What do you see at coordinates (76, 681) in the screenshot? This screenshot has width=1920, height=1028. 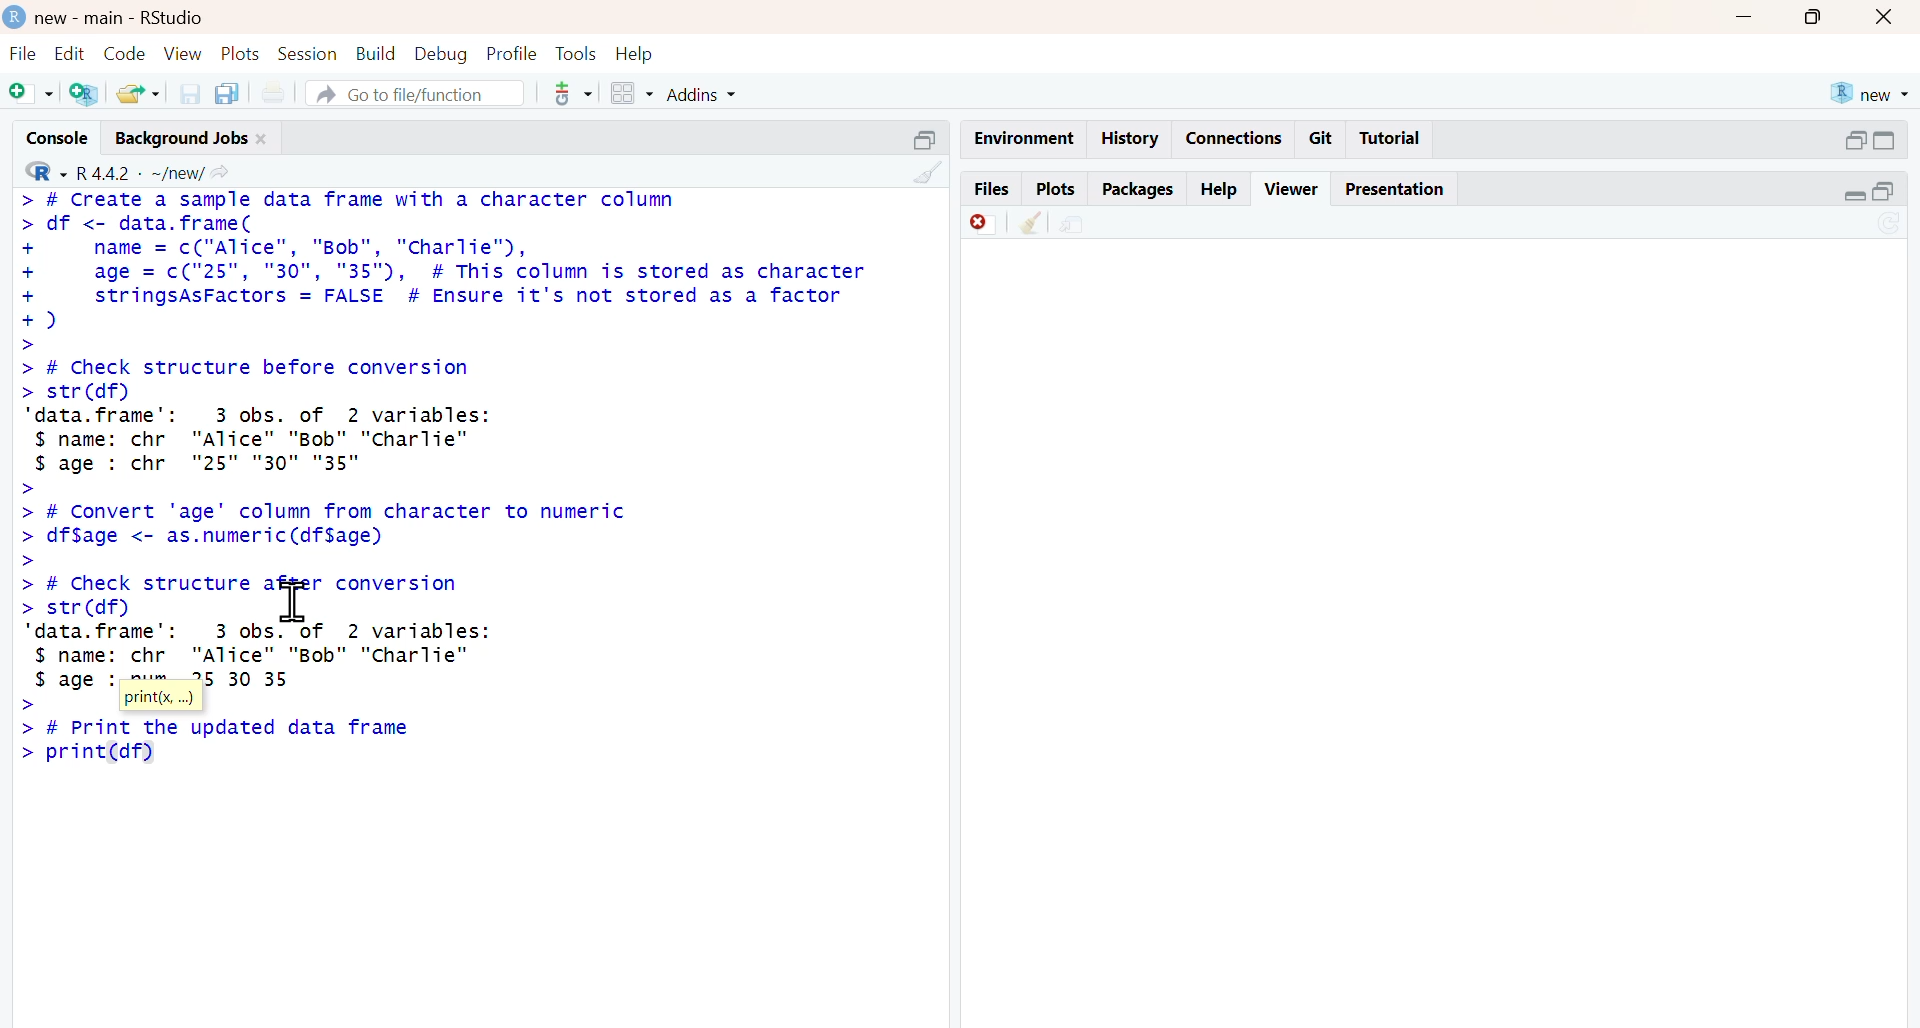 I see `$ age :` at bounding box center [76, 681].